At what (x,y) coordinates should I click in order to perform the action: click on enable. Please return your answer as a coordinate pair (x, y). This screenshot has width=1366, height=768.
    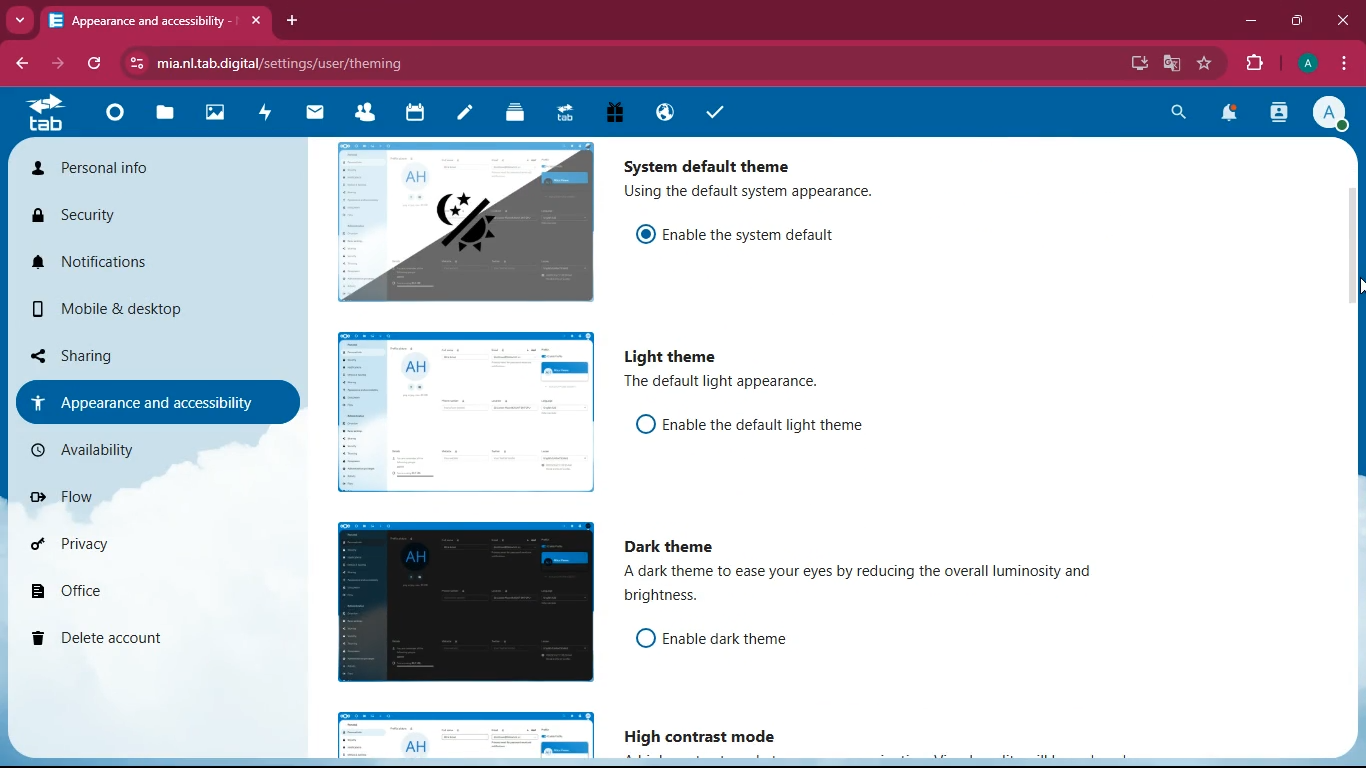
    Looking at the image, I should click on (763, 232).